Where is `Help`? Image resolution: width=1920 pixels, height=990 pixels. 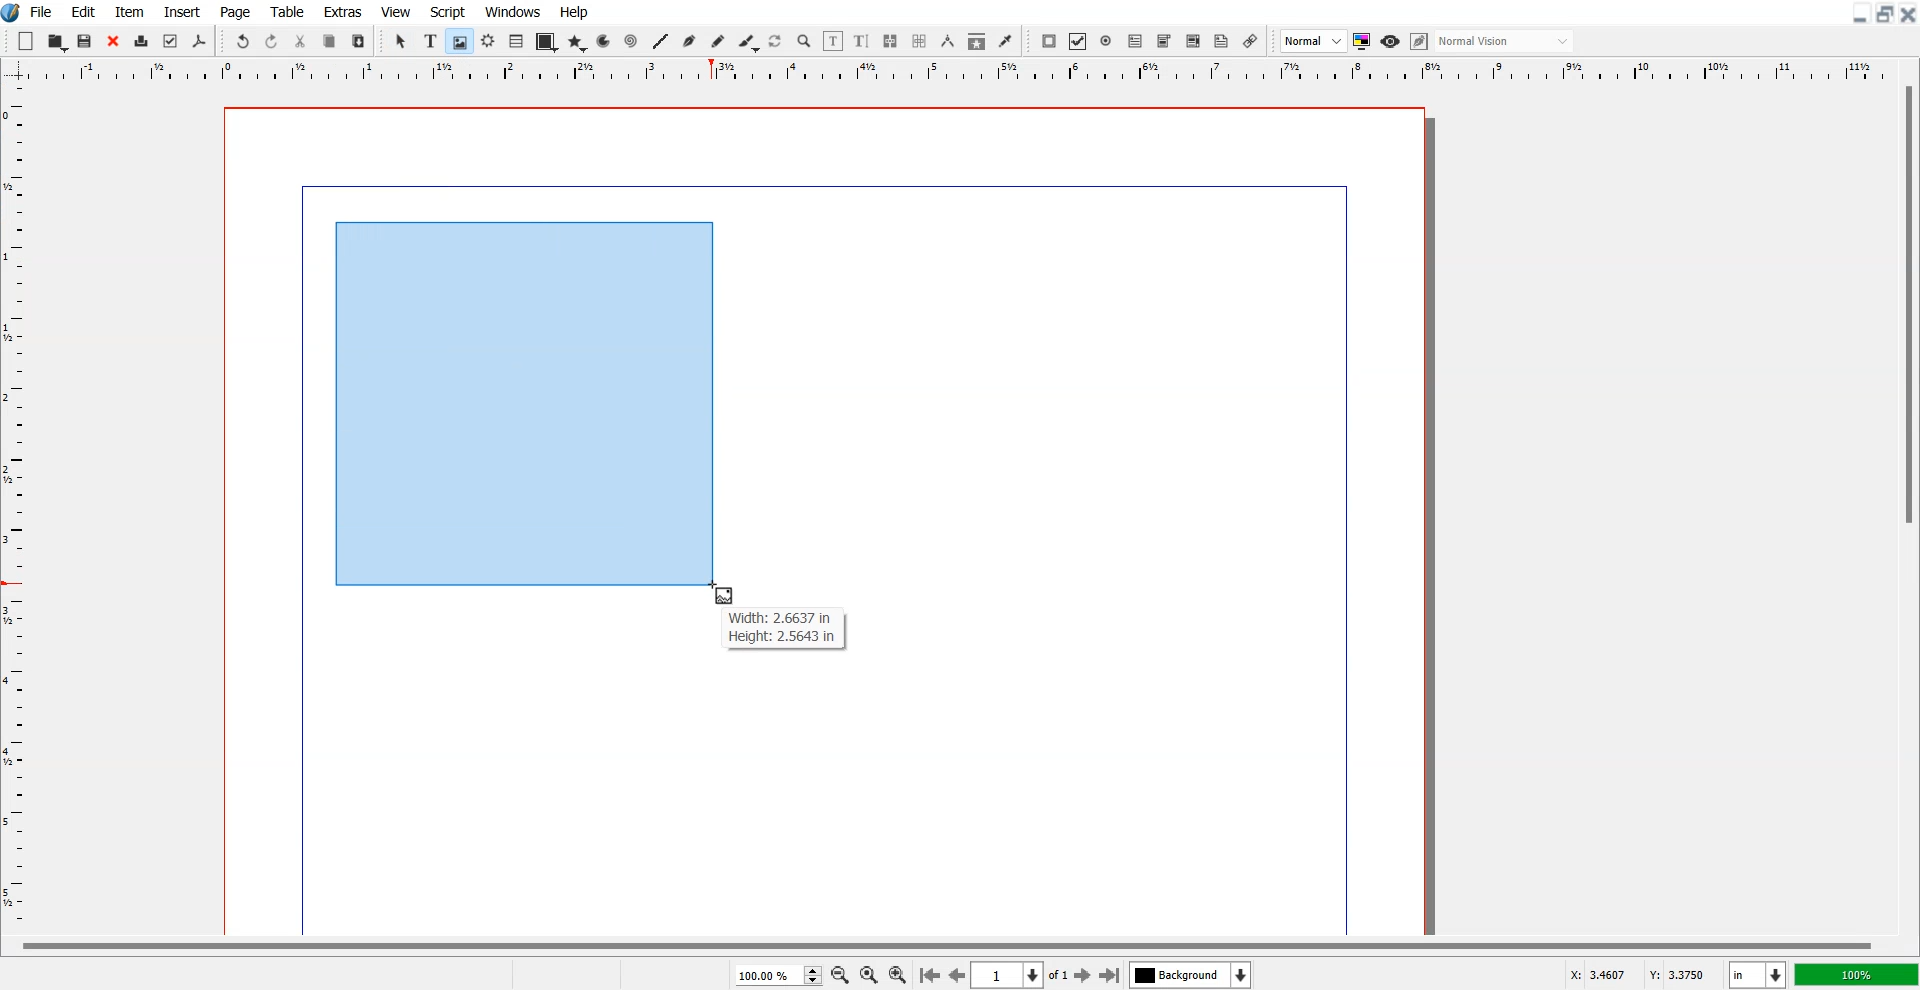 Help is located at coordinates (575, 12).